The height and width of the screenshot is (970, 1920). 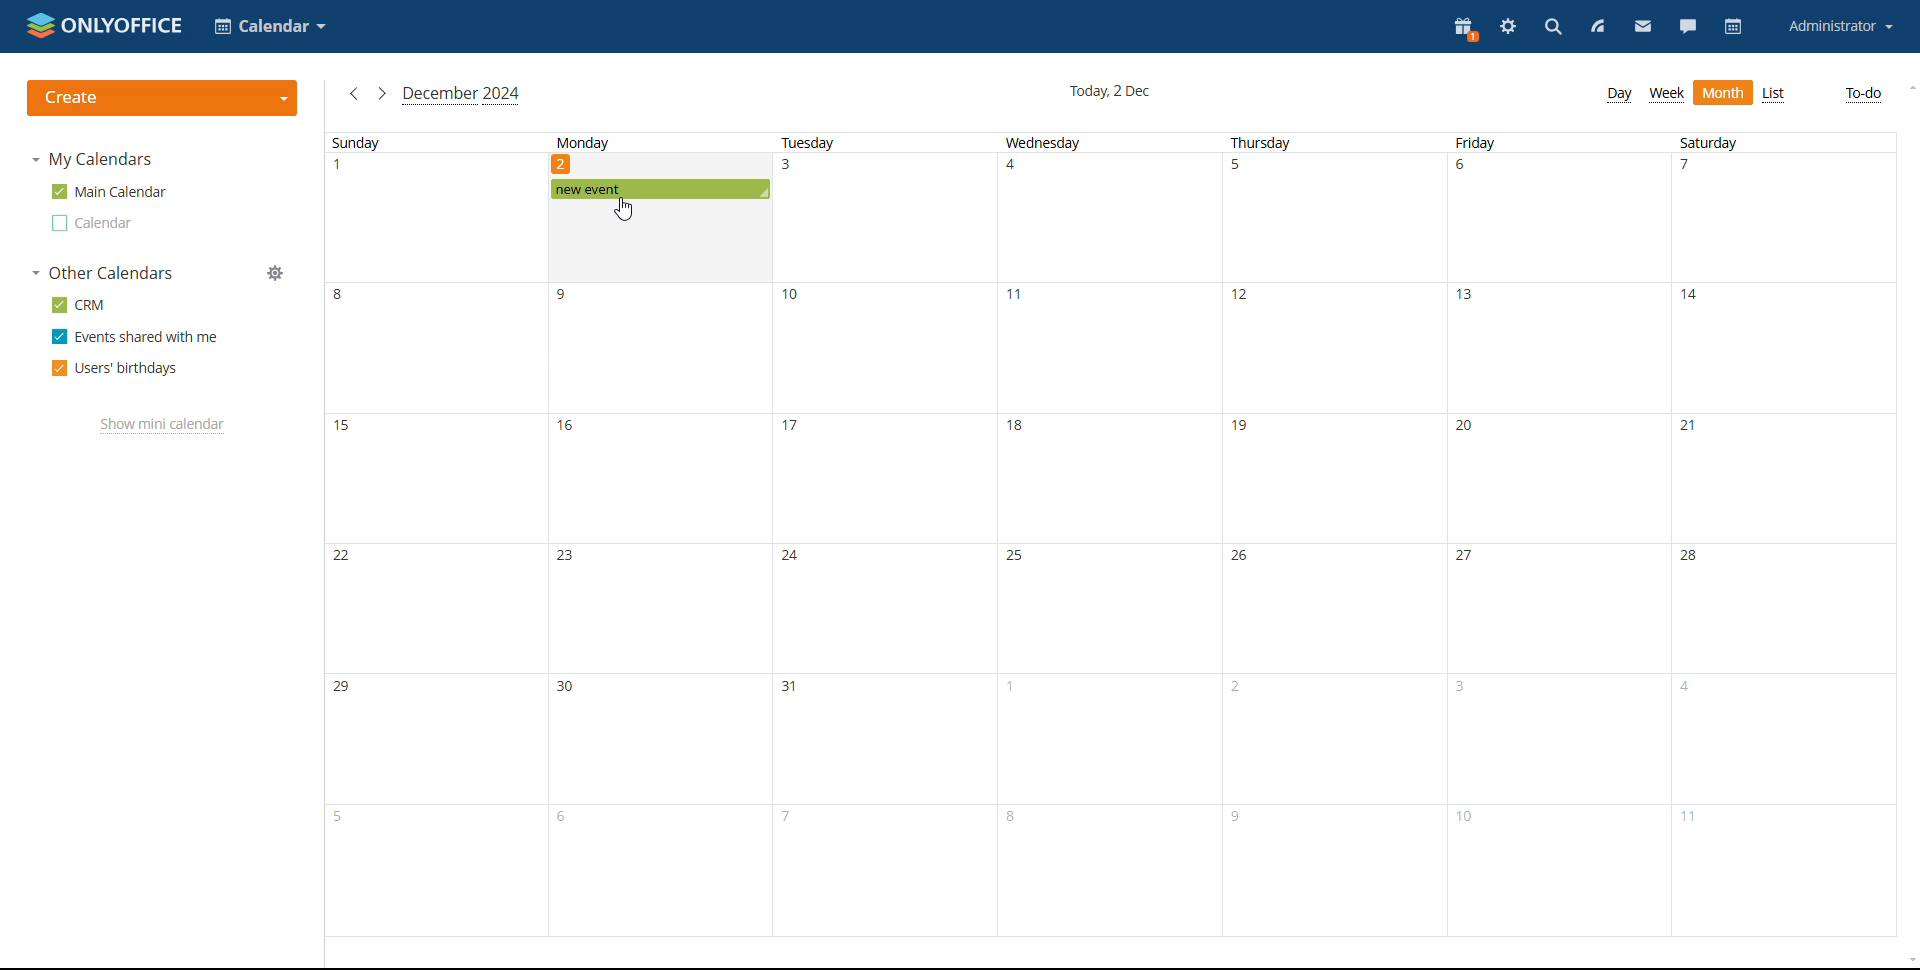 What do you see at coordinates (1336, 533) in the screenshot?
I see `thursday` at bounding box center [1336, 533].